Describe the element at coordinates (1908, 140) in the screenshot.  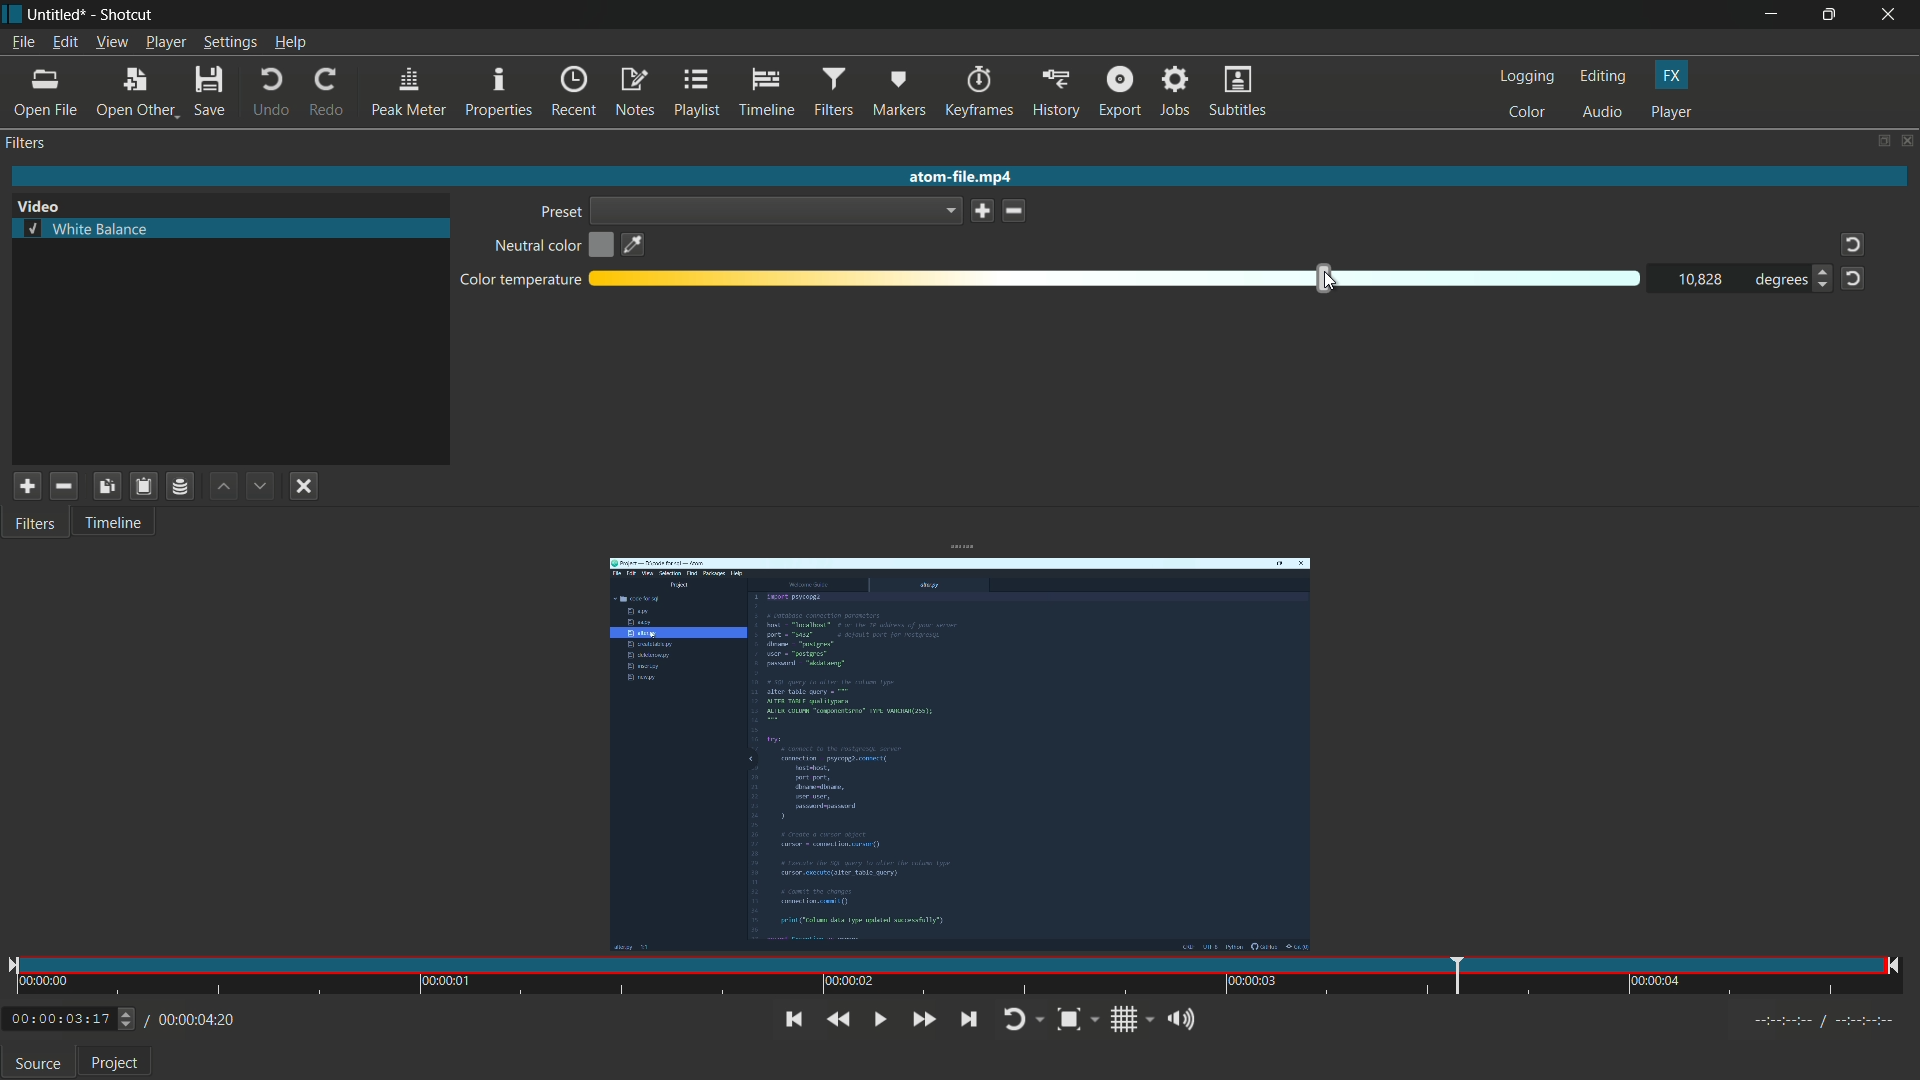
I see `close panel` at that location.